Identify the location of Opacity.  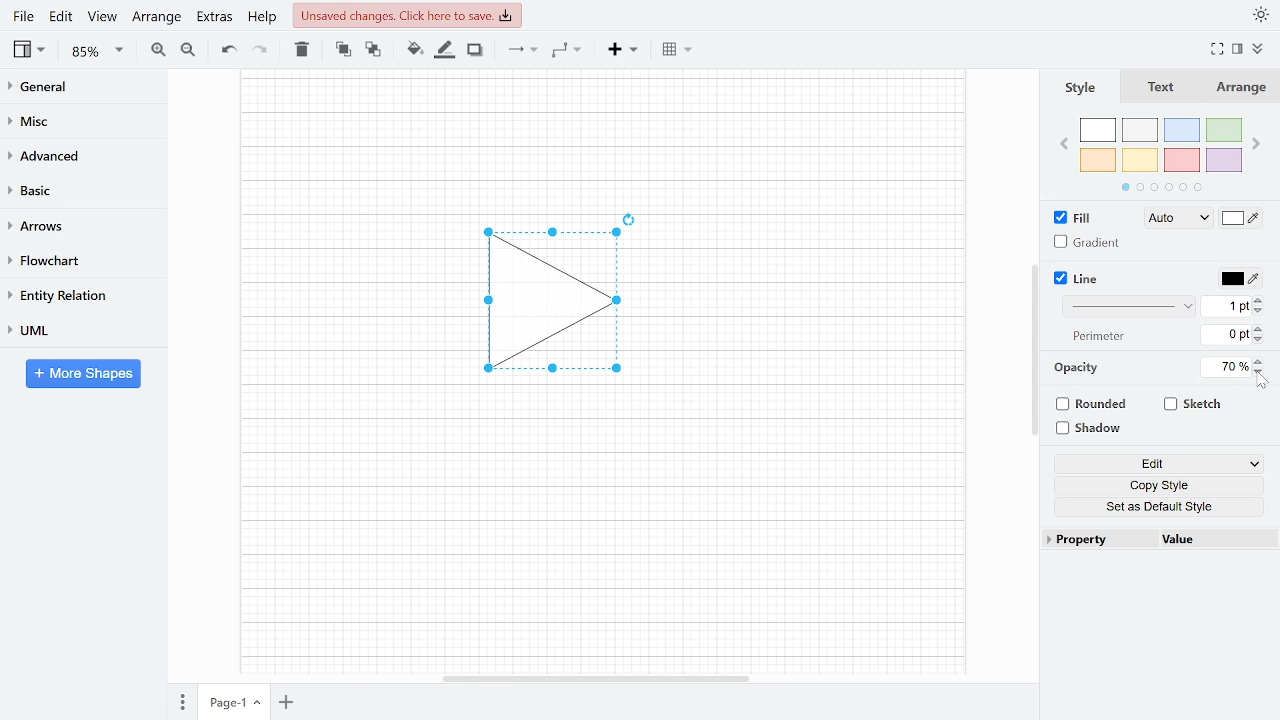
(1078, 368).